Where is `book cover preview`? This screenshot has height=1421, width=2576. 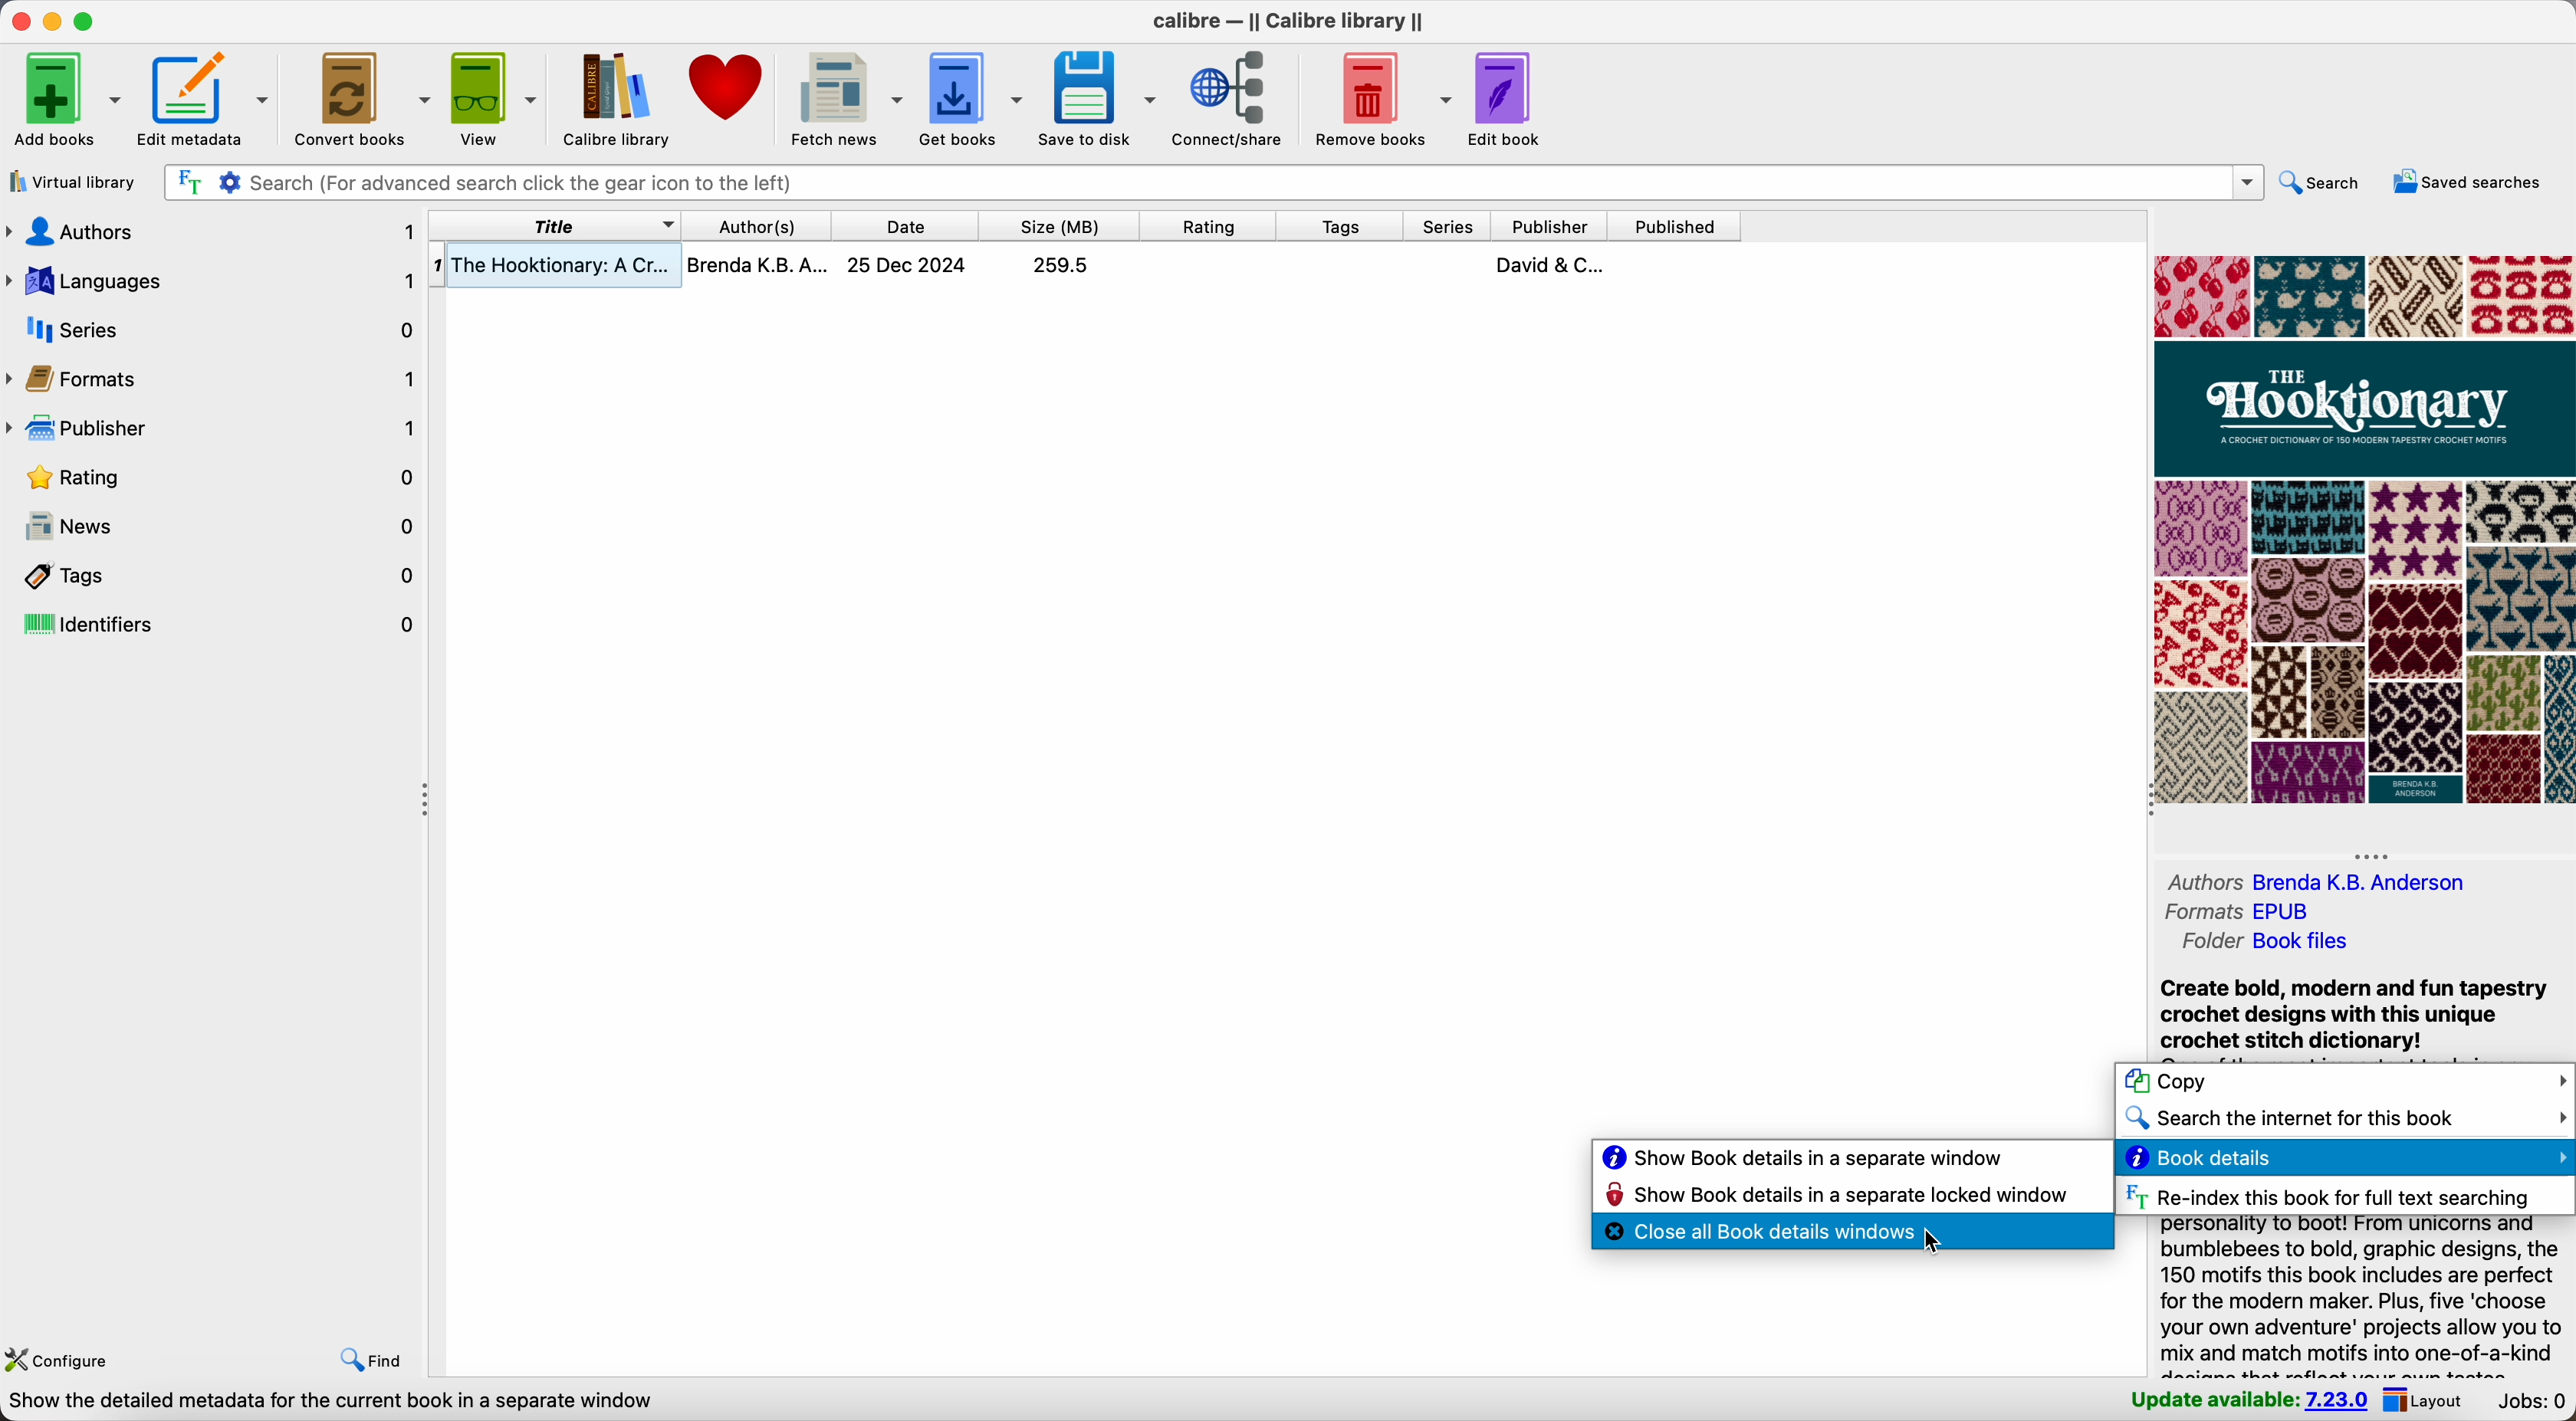 book cover preview is located at coordinates (2362, 531).